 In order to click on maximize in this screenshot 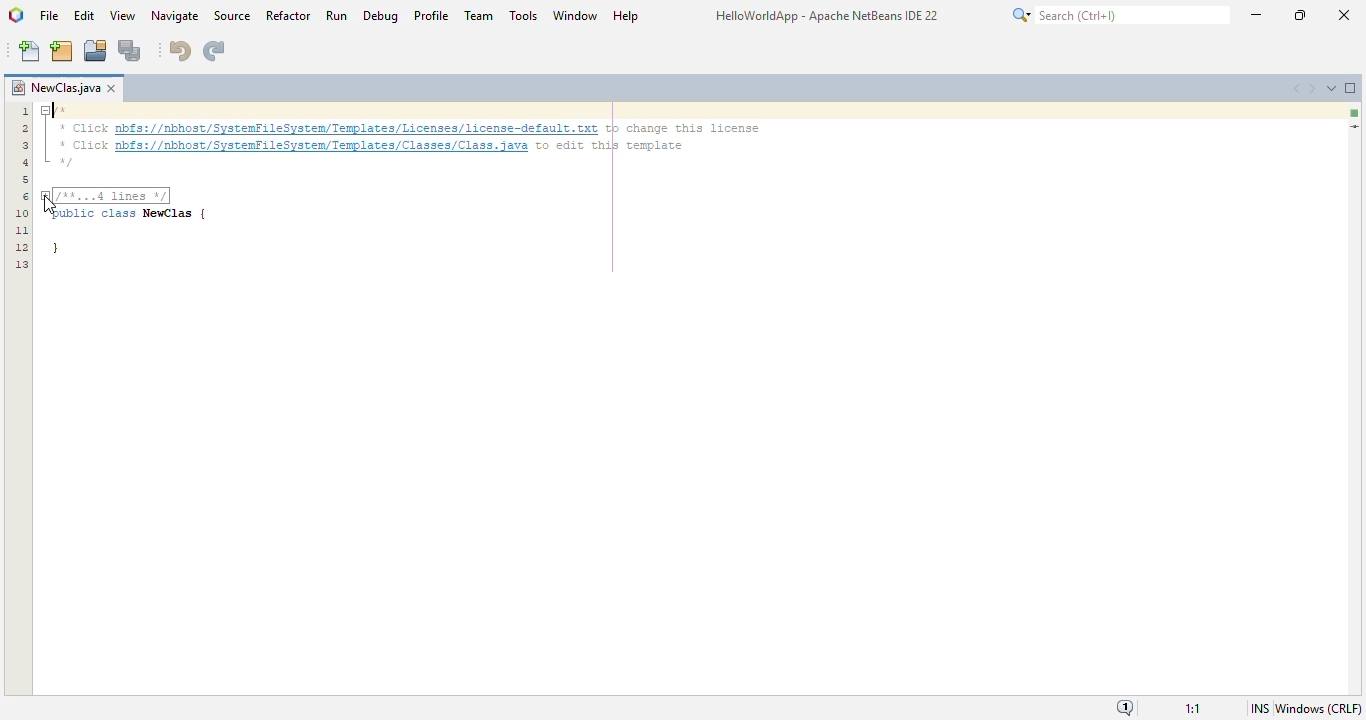, I will do `click(1301, 14)`.